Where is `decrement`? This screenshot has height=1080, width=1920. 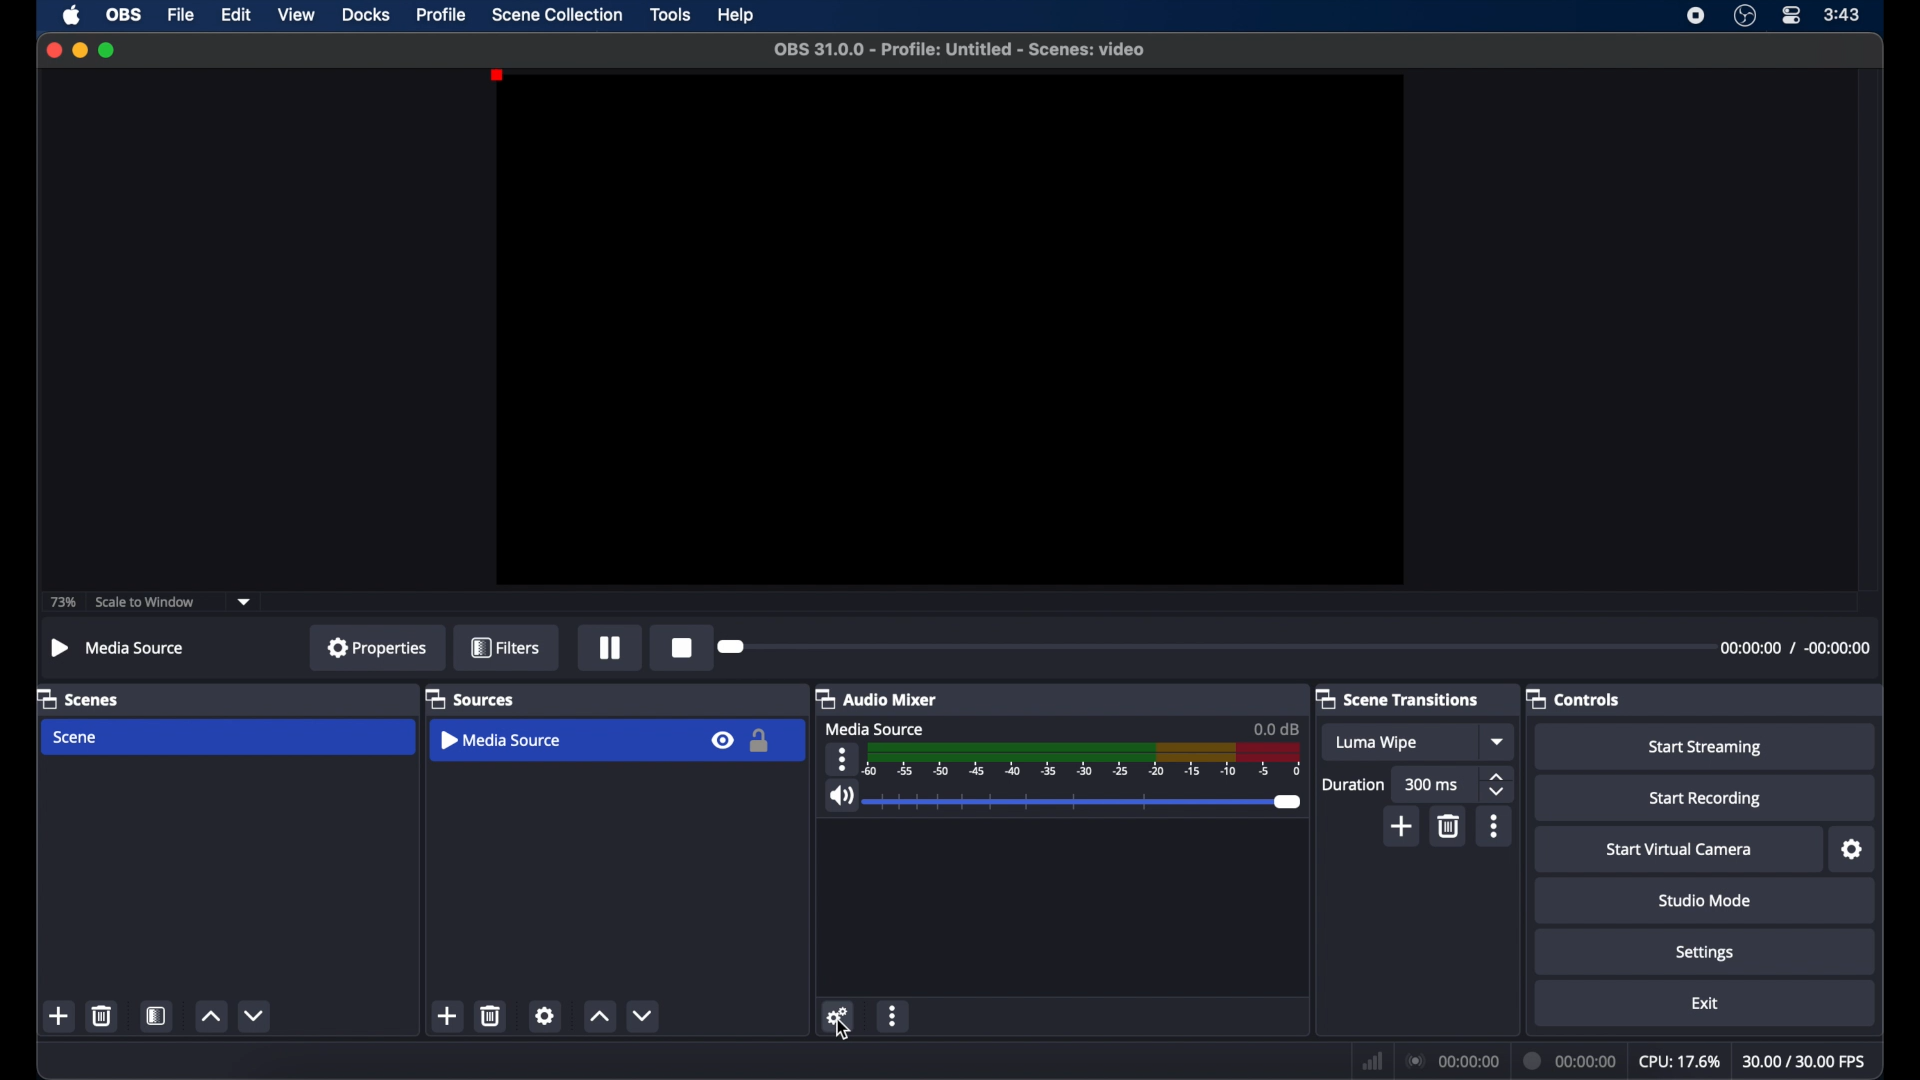 decrement is located at coordinates (256, 1015).